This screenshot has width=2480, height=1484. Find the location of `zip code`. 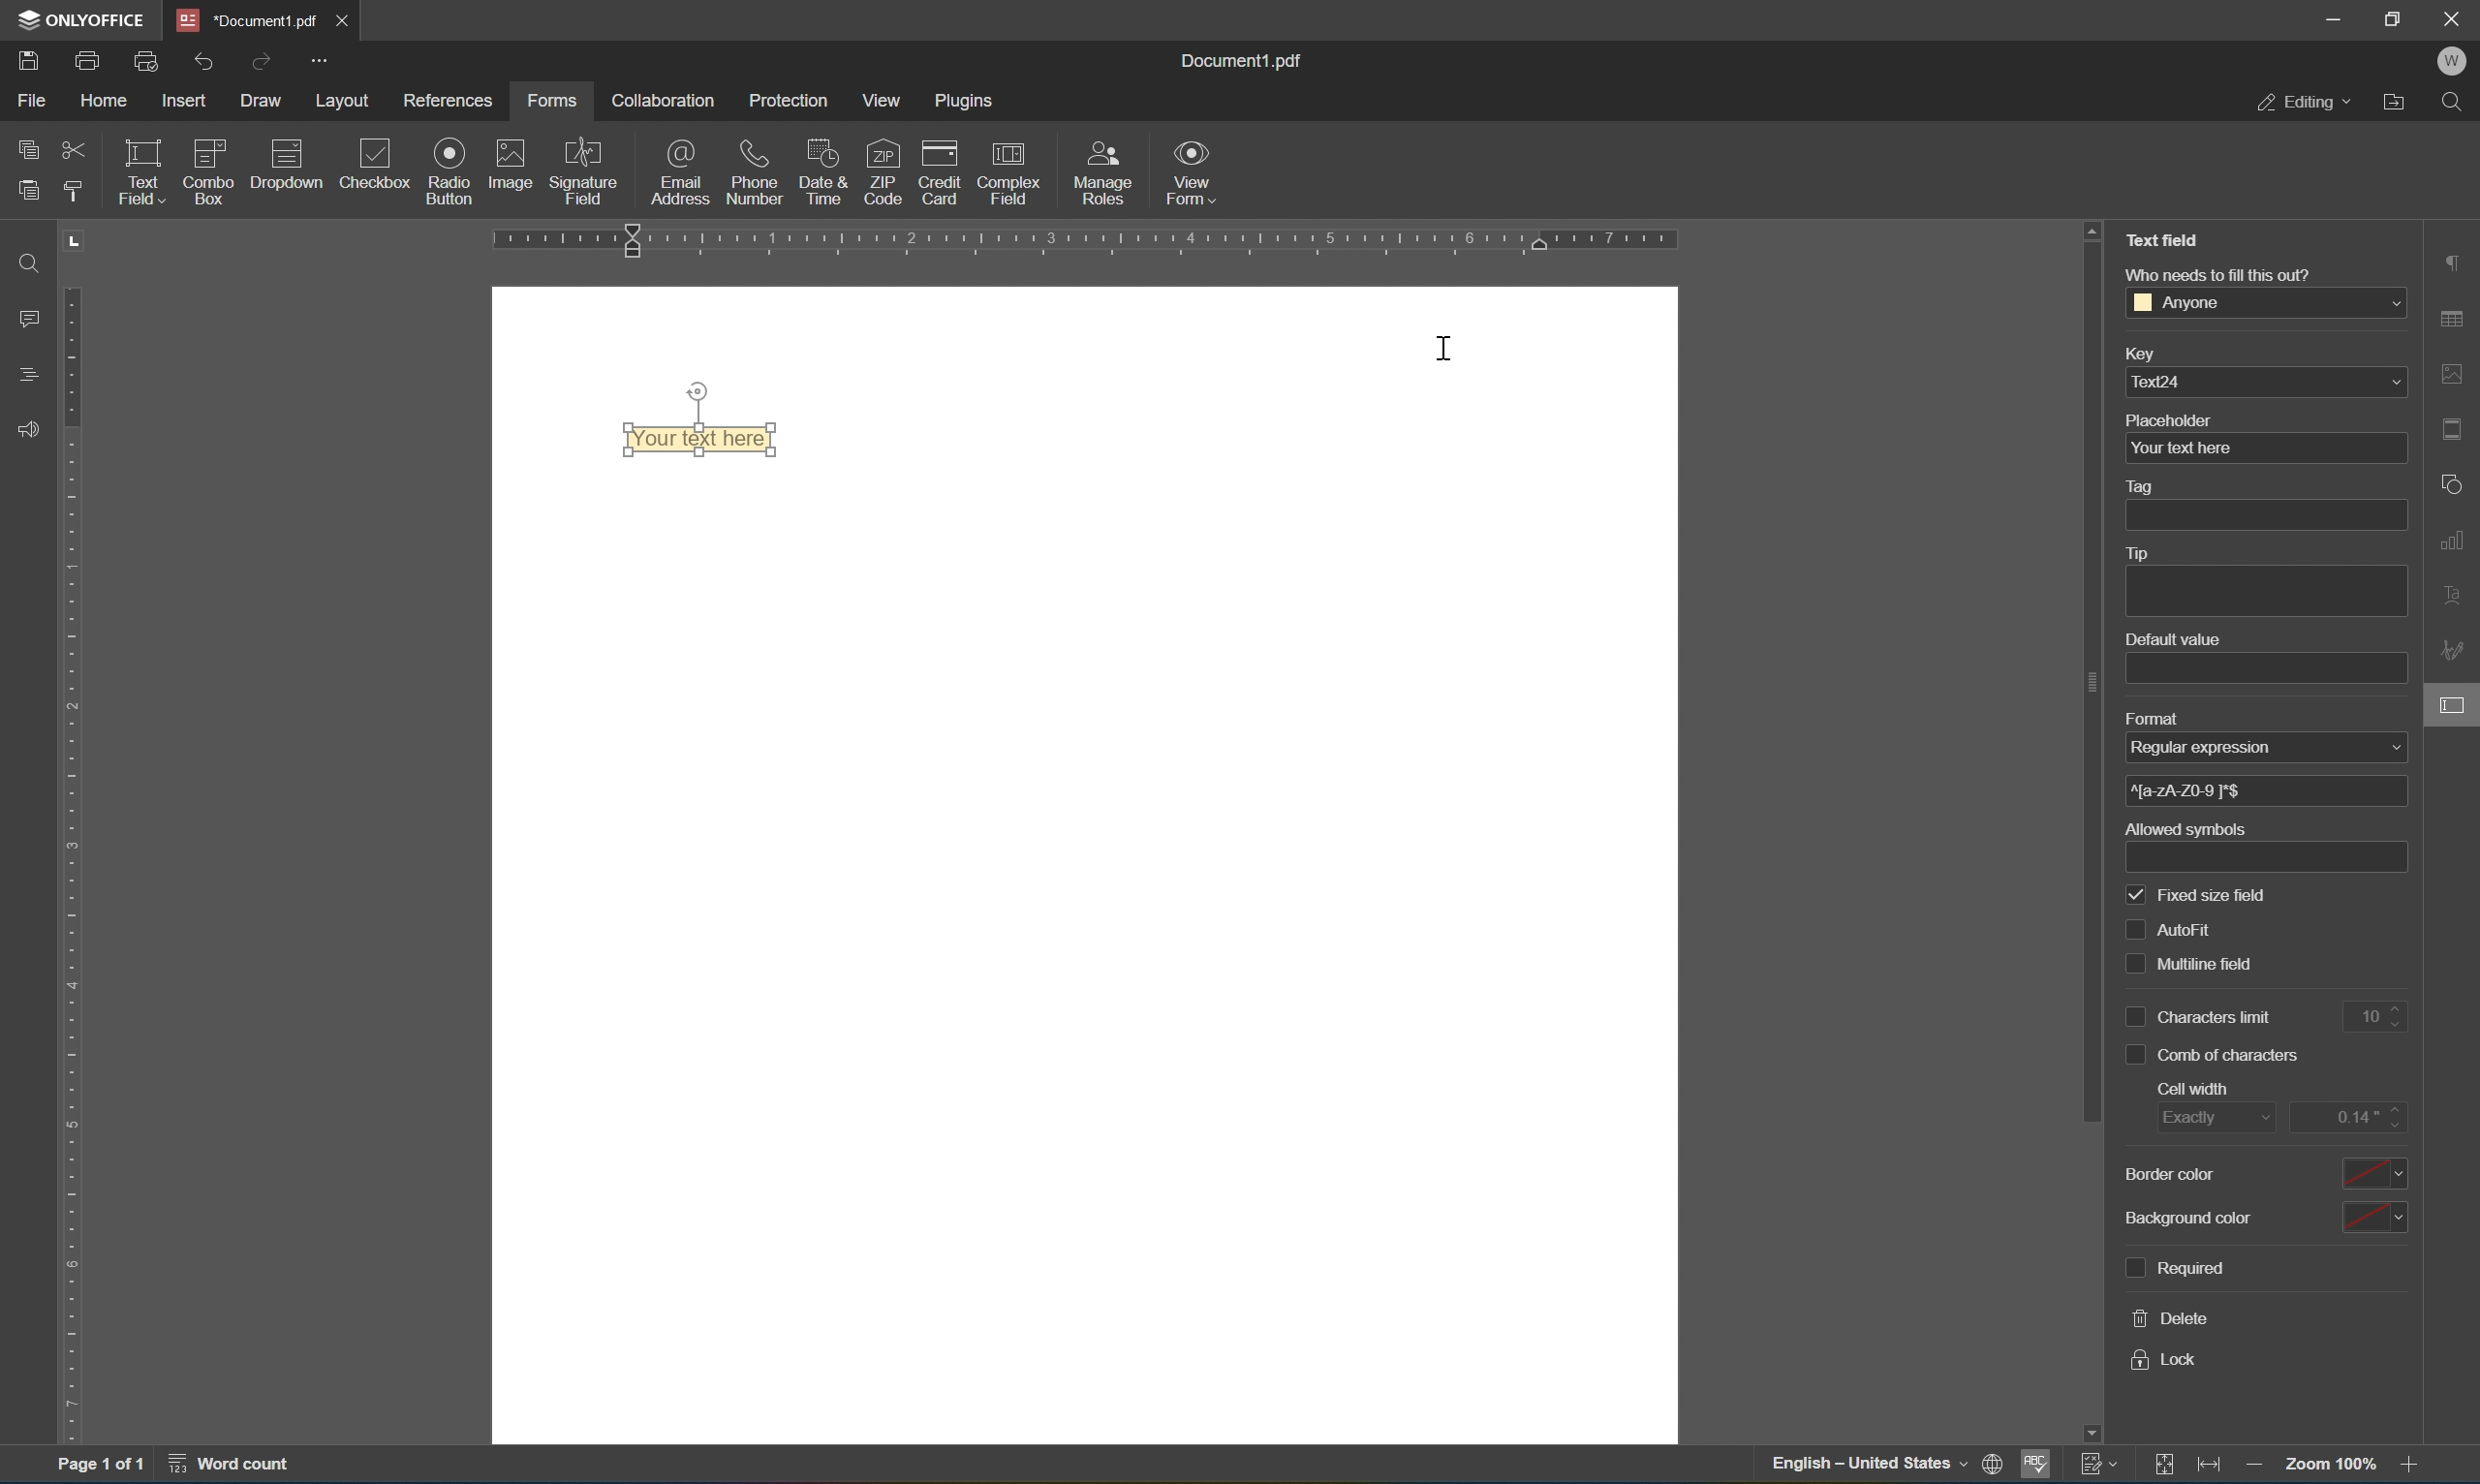

zip code is located at coordinates (883, 171).